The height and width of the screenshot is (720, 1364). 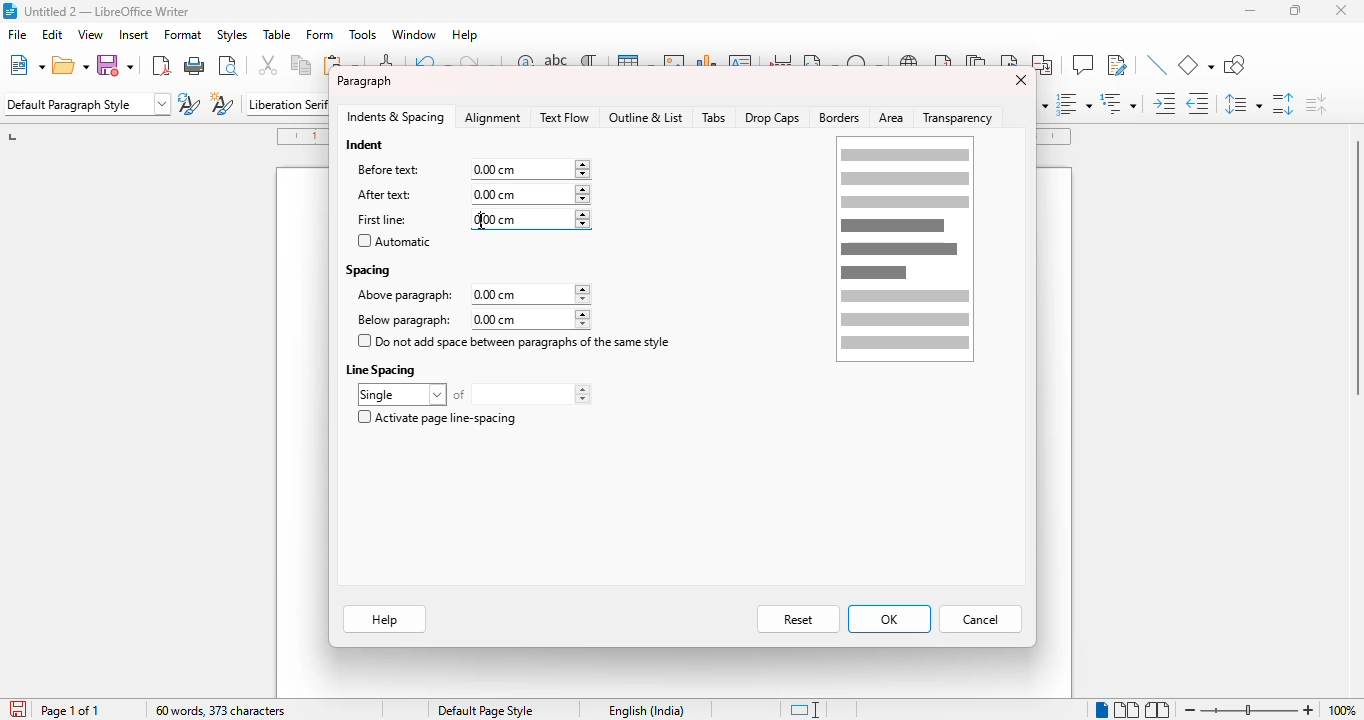 I want to click on toggle print preview, so click(x=228, y=65).